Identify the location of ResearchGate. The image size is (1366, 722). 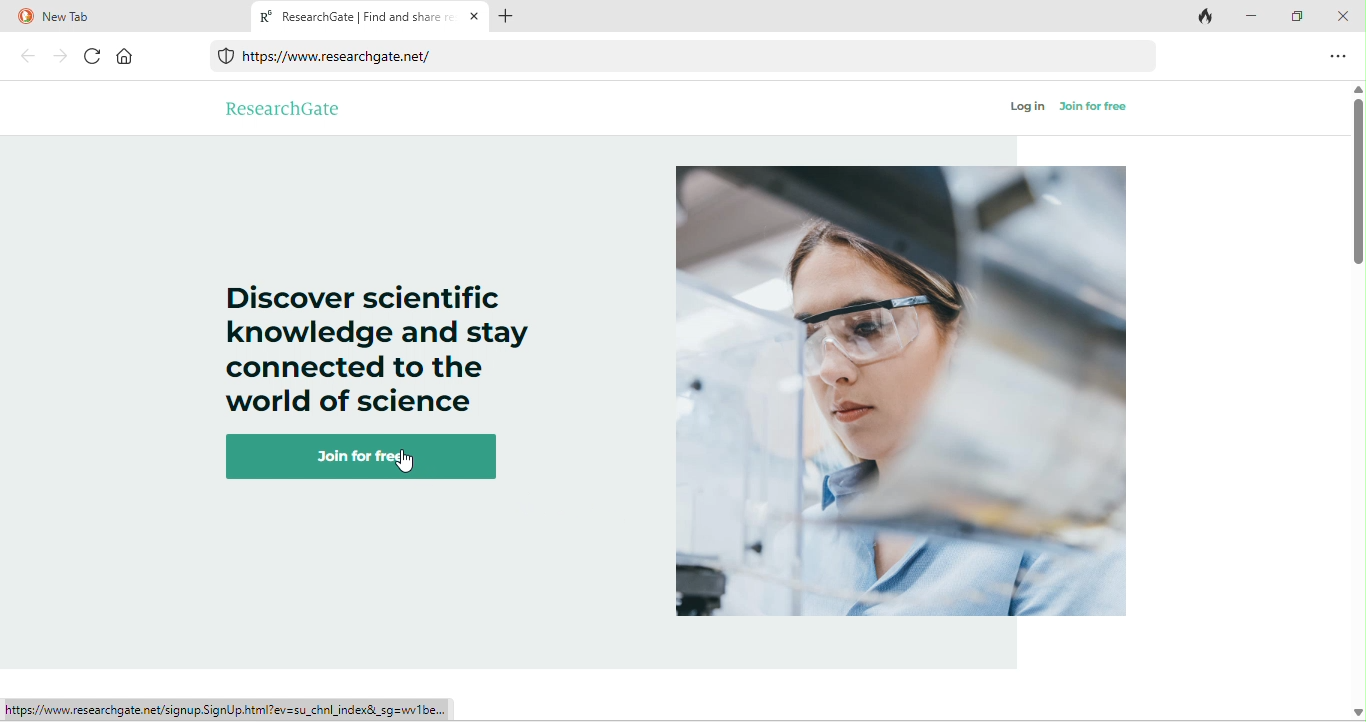
(284, 107).